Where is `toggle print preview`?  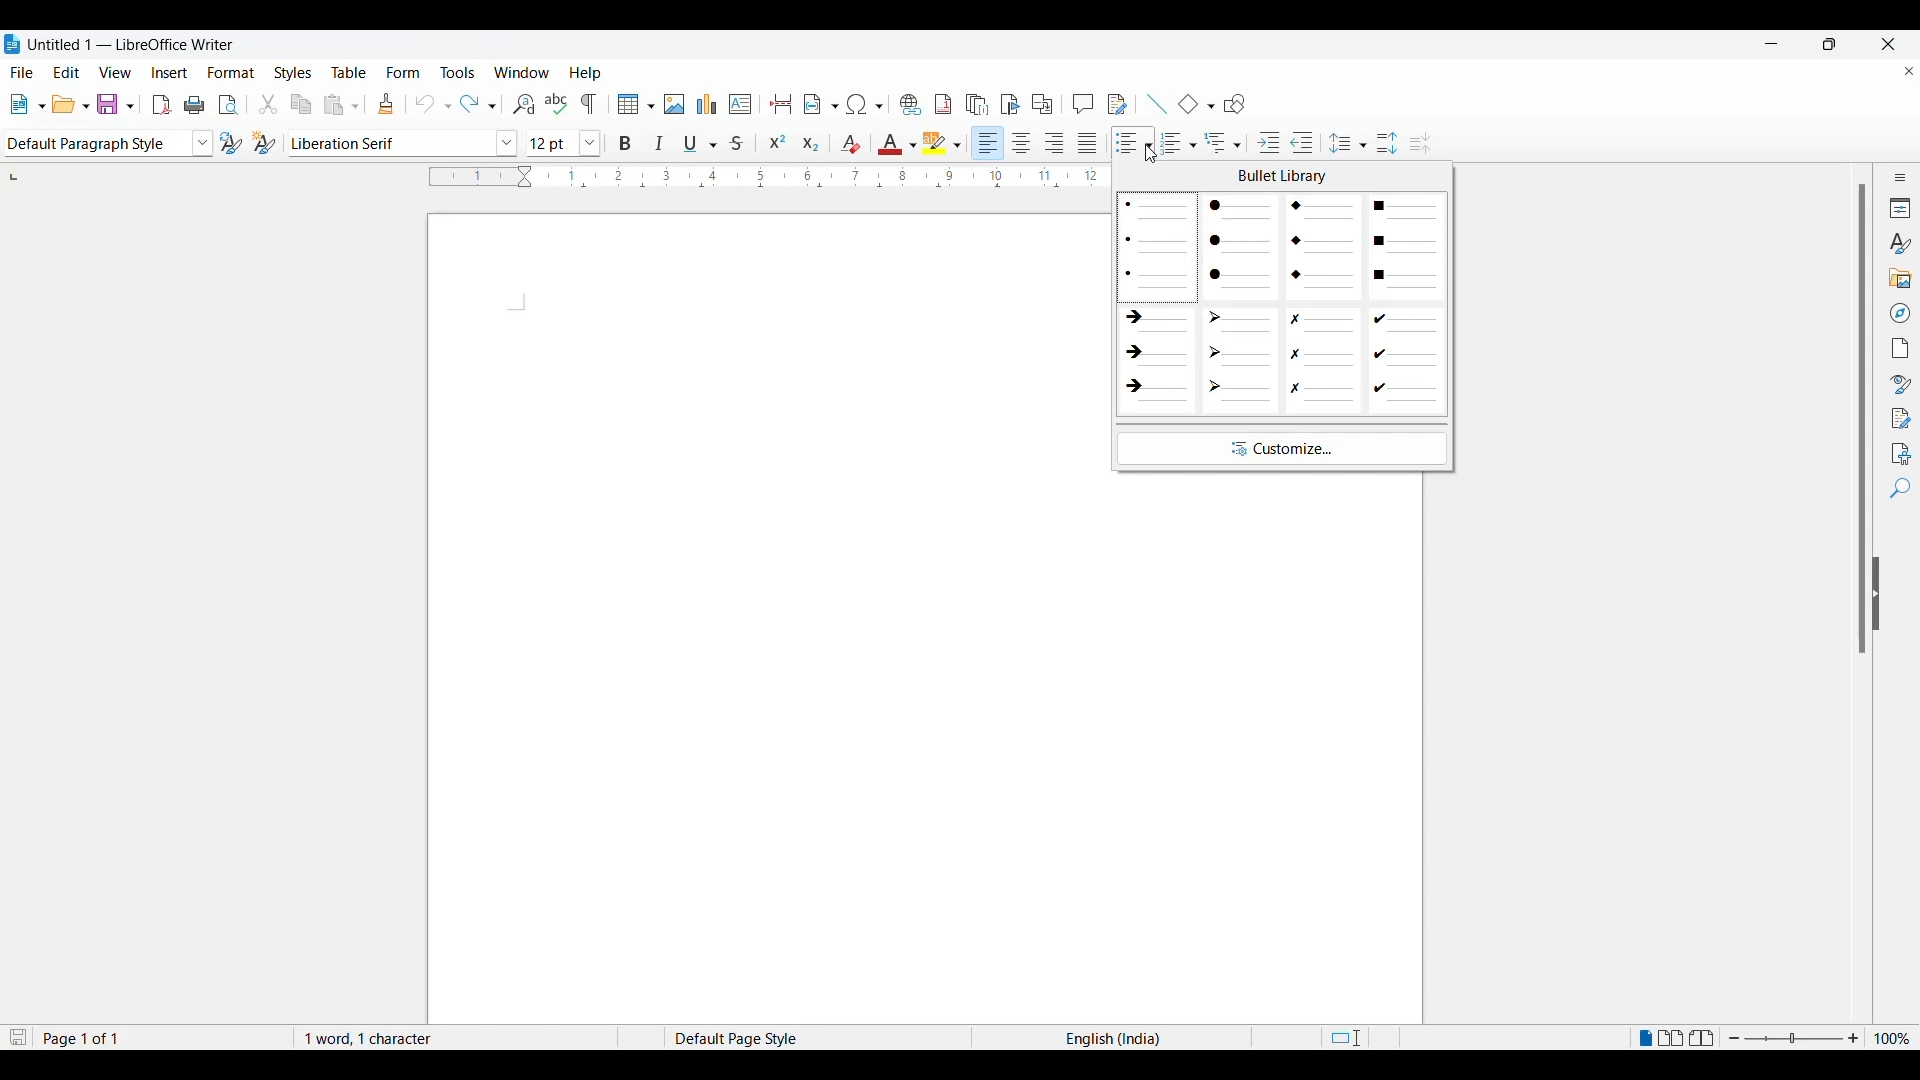
toggle print preview is located at coordinates (229, 104).